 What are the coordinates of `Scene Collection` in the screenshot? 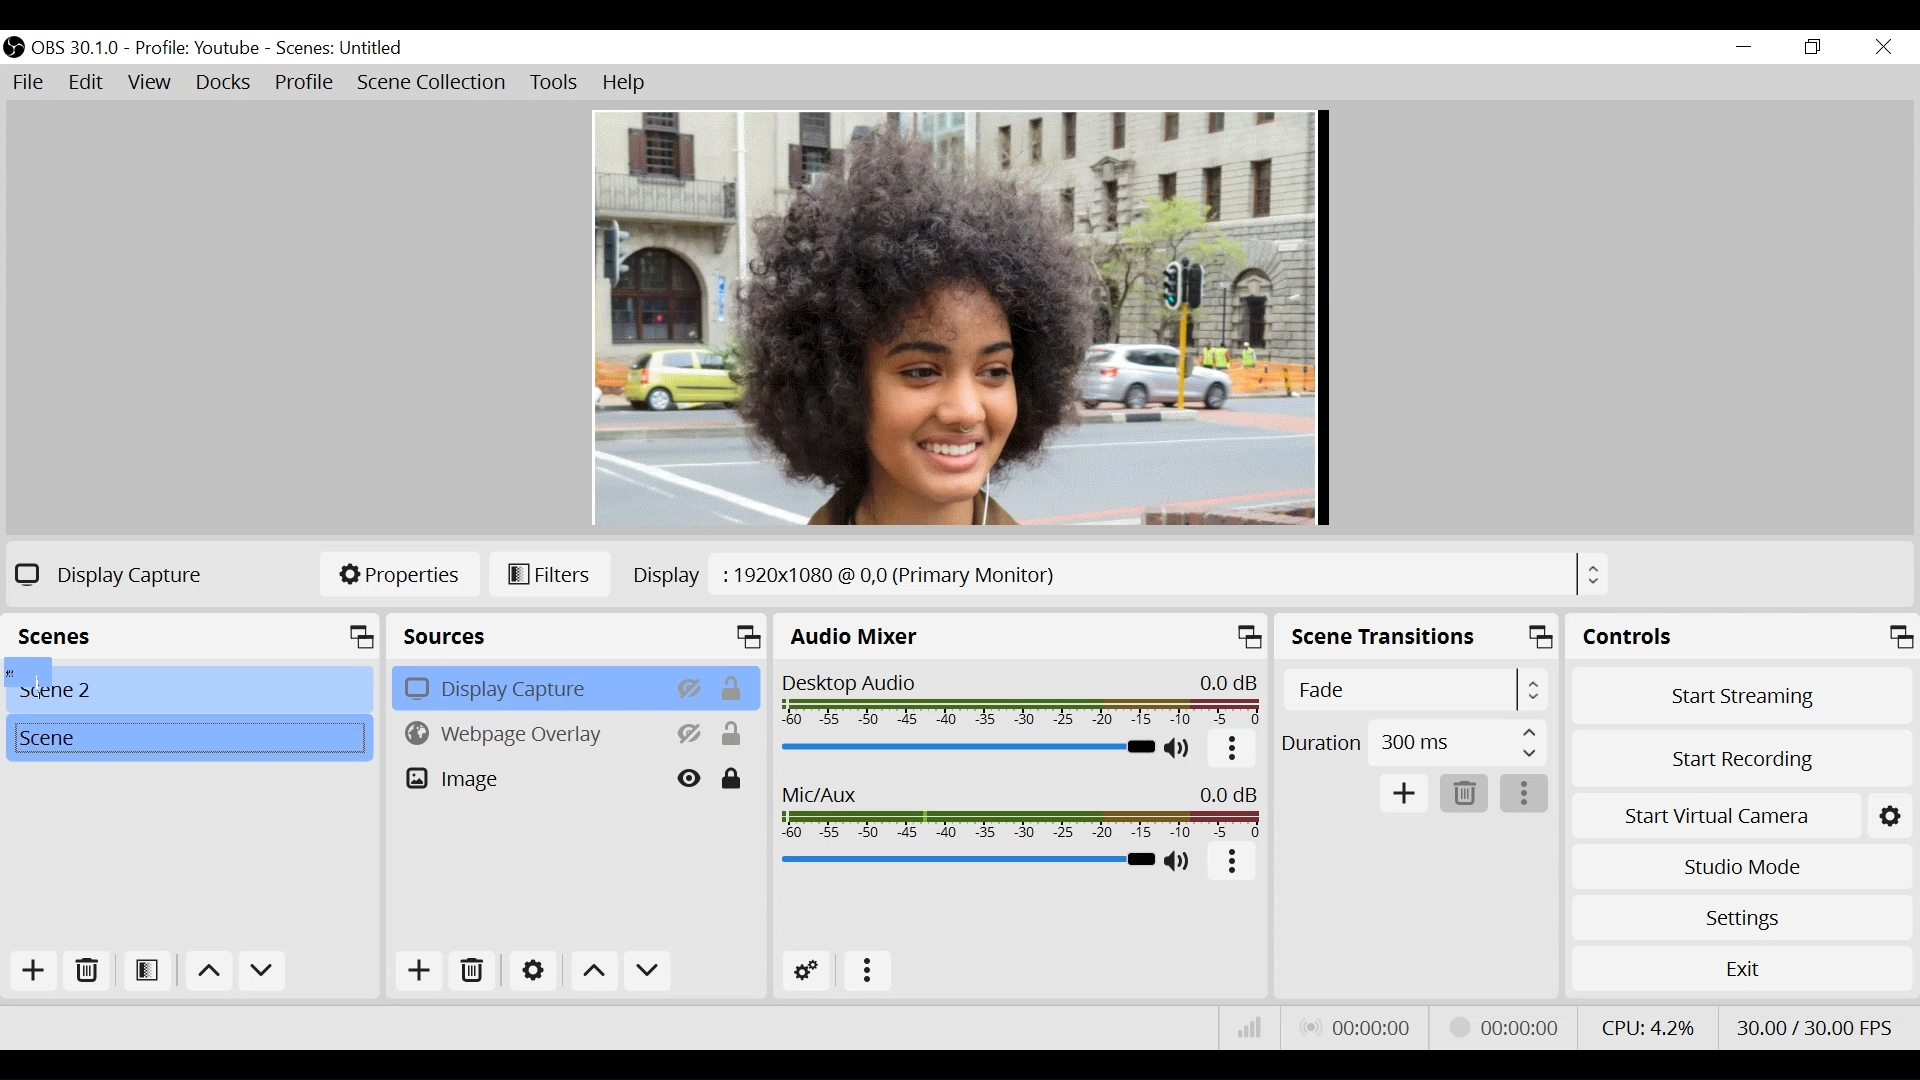 It's located at (433, 83).